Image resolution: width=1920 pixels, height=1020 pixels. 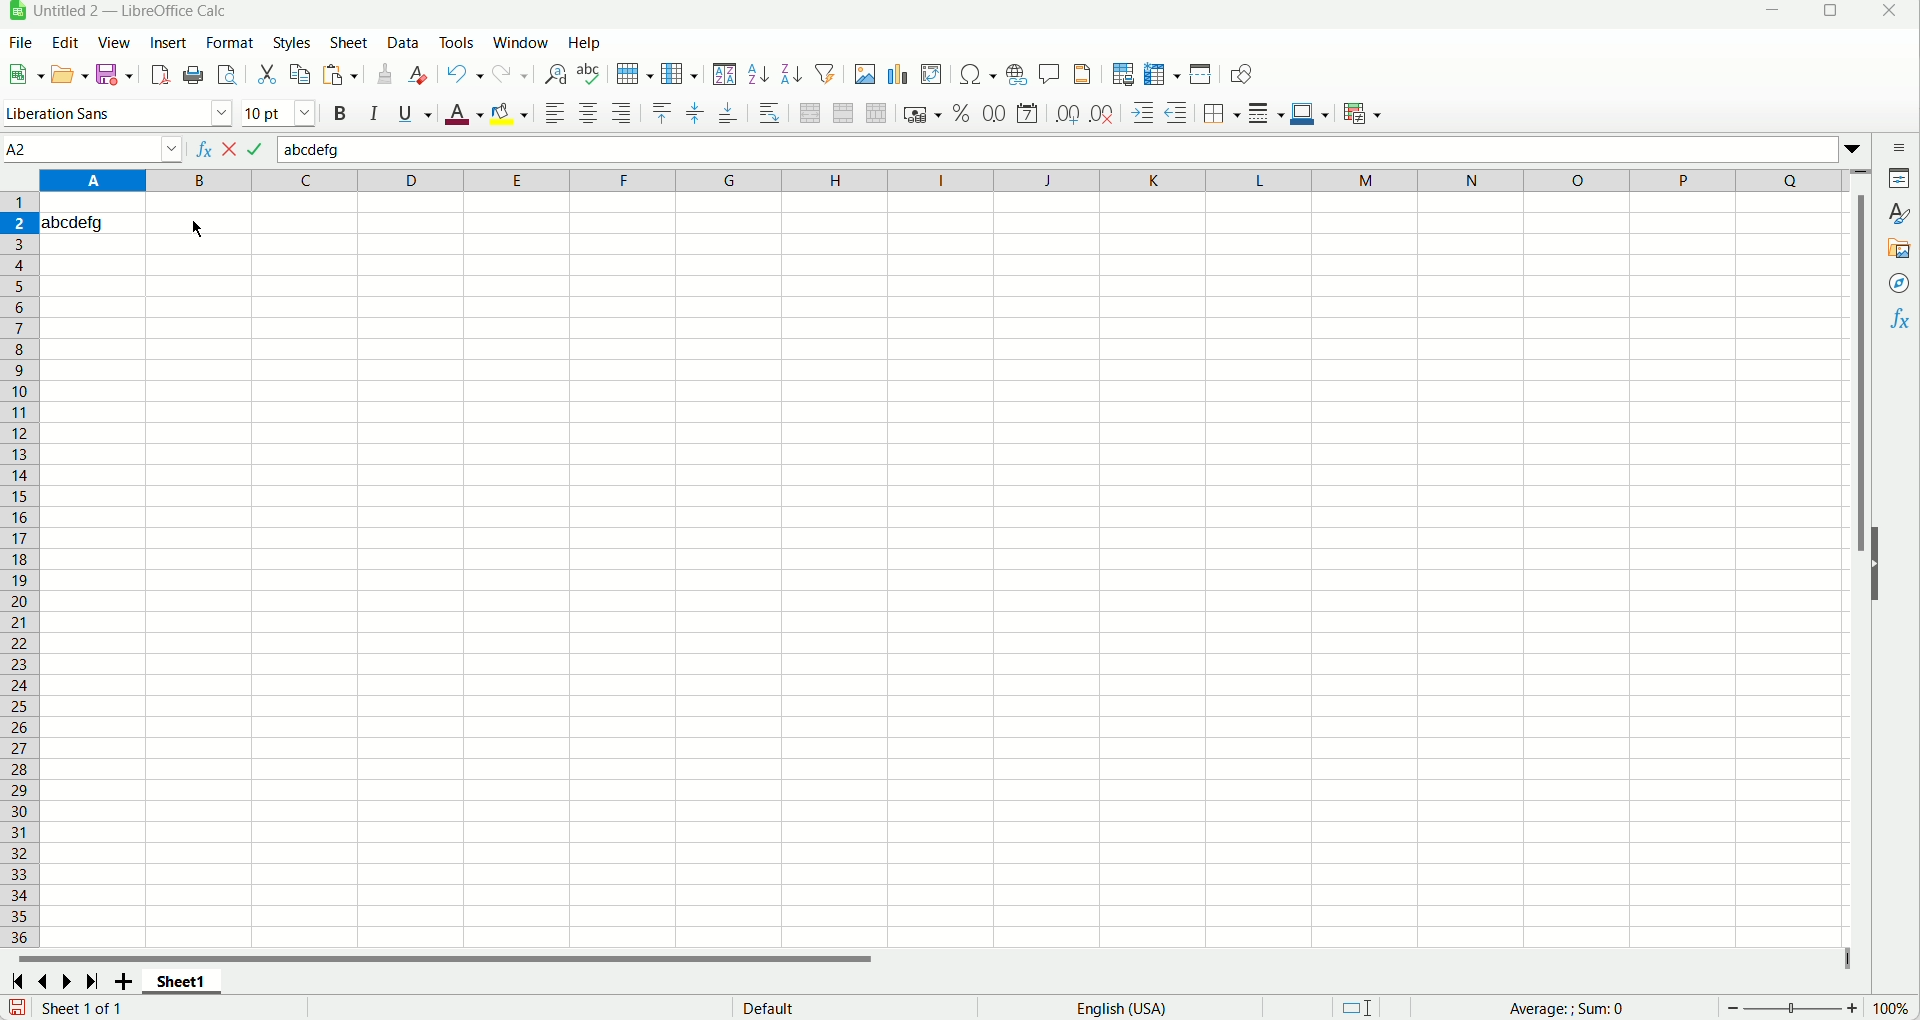 What do you see at coordinates (1826, 12) in the screenshot?
I see `maximize` at bounding box center [1826, 12].